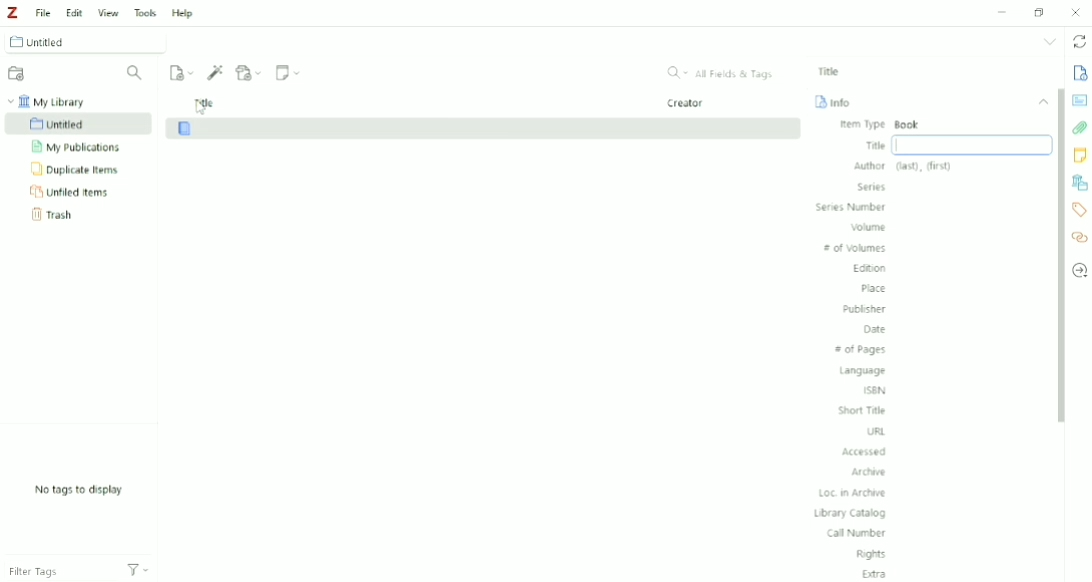 Image resolution: width=1092 pixels, height=582 pixels. What do you see at coordinates (145, 569) in the screenshot?
I see `Actions` at bounding box center [145, 569].